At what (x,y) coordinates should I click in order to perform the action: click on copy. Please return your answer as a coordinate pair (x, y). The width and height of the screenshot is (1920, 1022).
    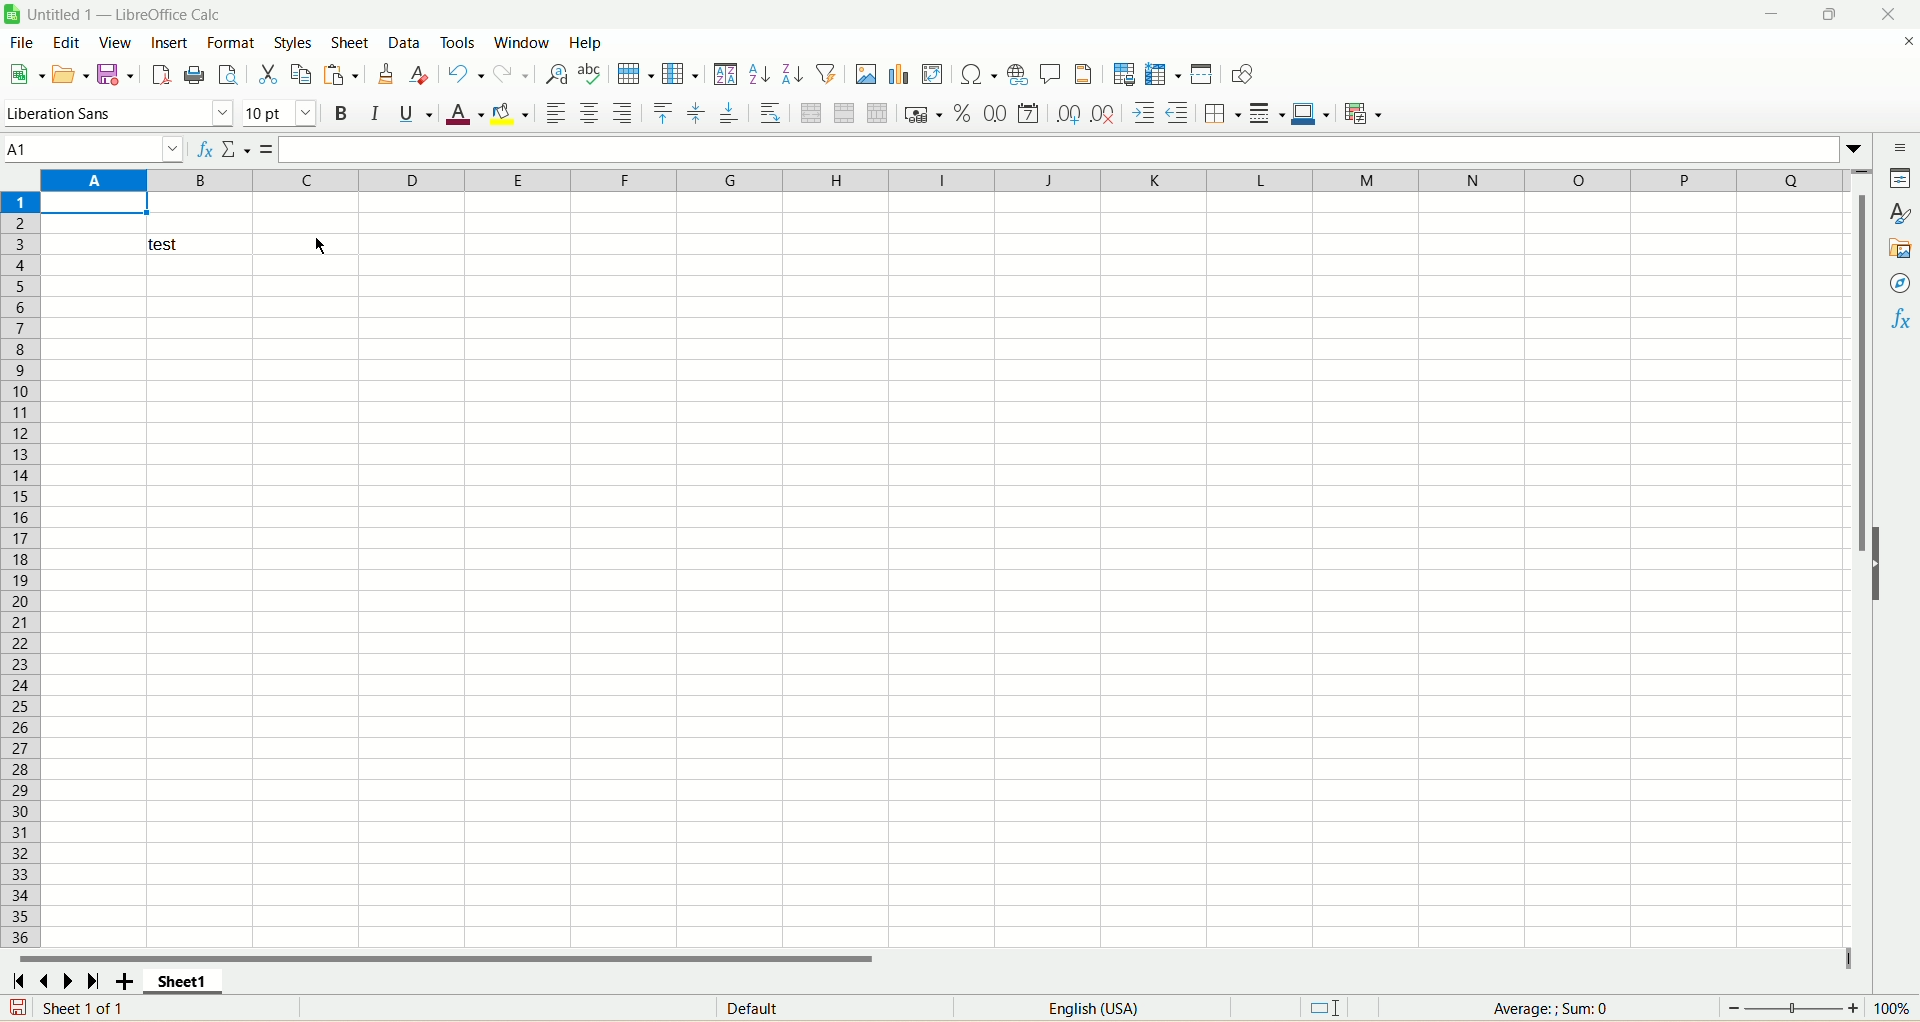
    Looking at the image, I should click on (302, 74).